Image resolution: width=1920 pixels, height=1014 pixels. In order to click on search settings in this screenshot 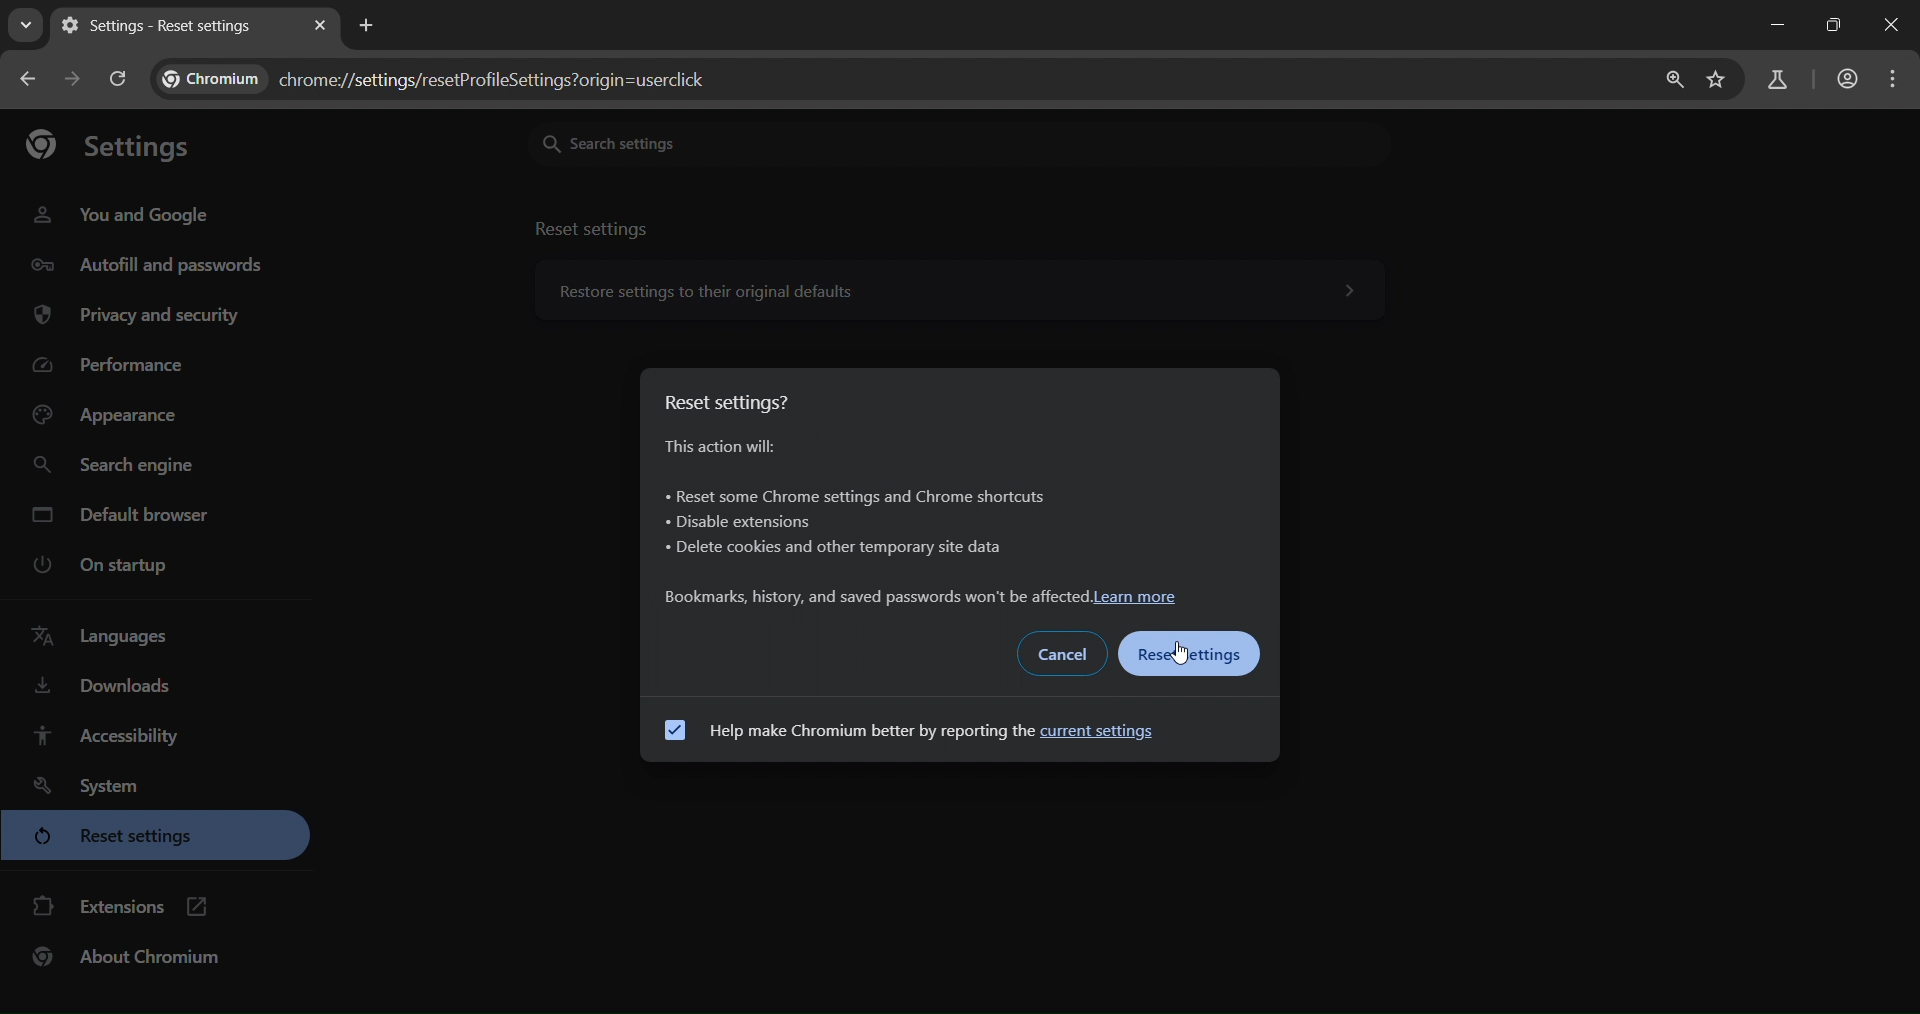, I will do `click(797, 138)`.